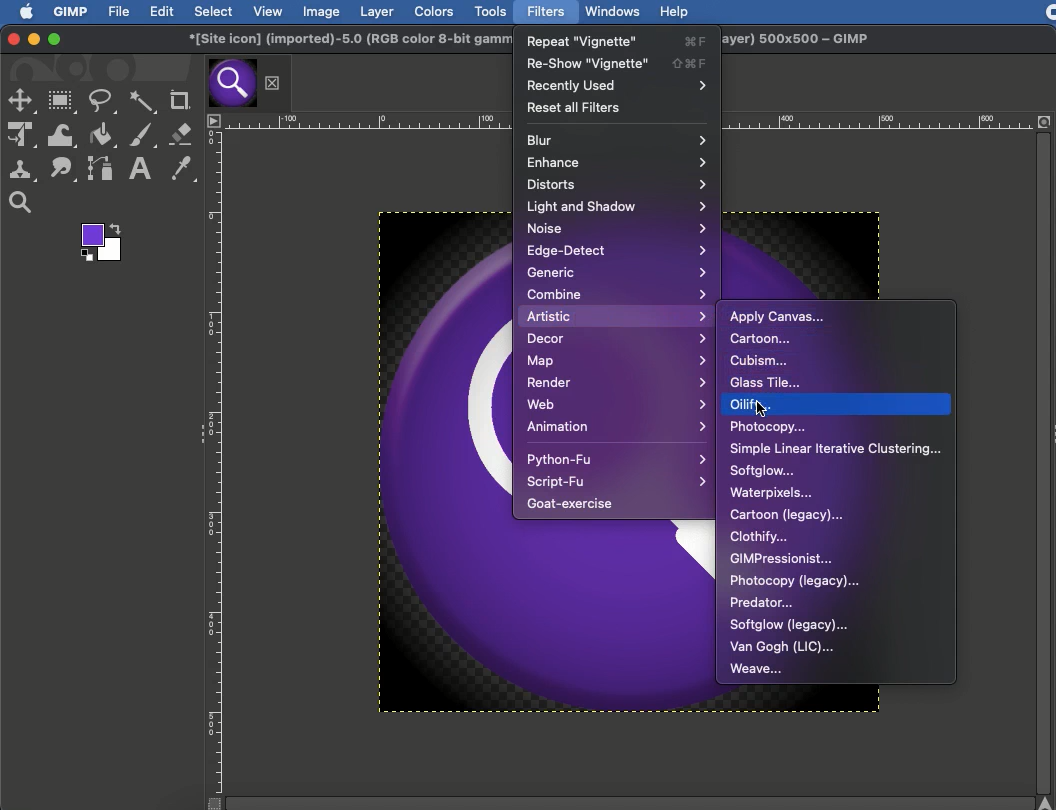 The width and height of the screenshot is (1056, 810). I want to click on Map, so click(615, 361).